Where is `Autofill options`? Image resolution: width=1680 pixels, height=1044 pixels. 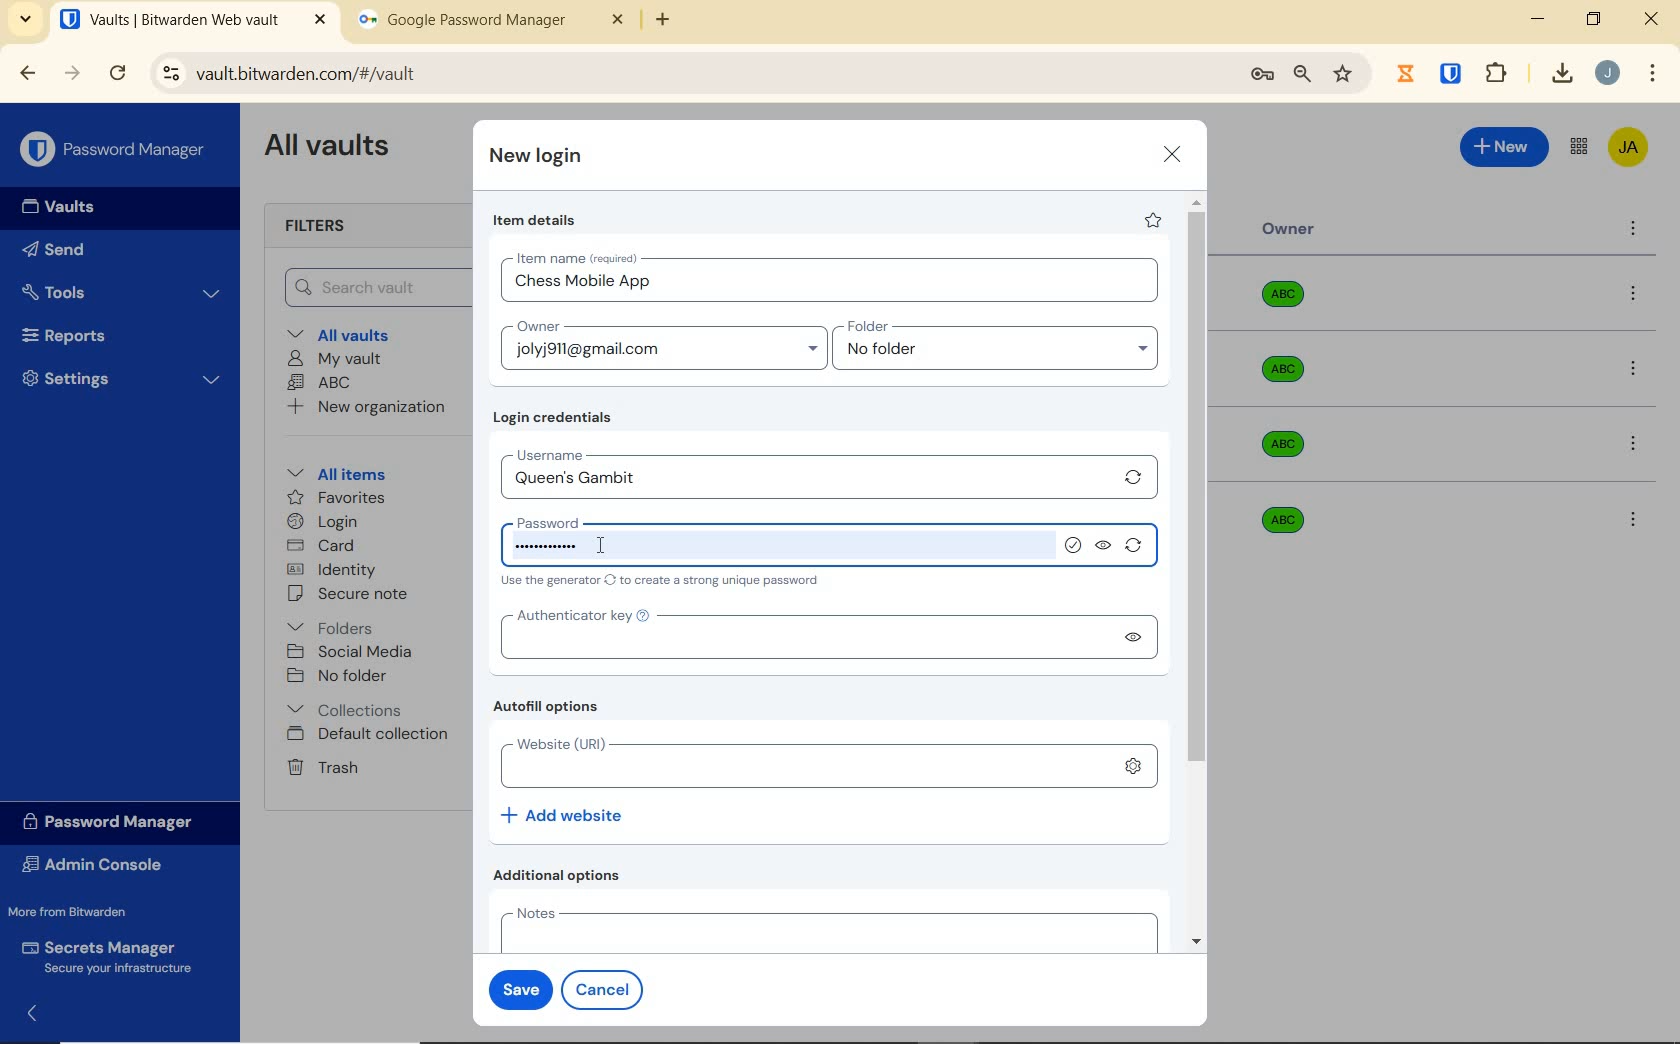
Autofill options is located at coordinates (551, 708).